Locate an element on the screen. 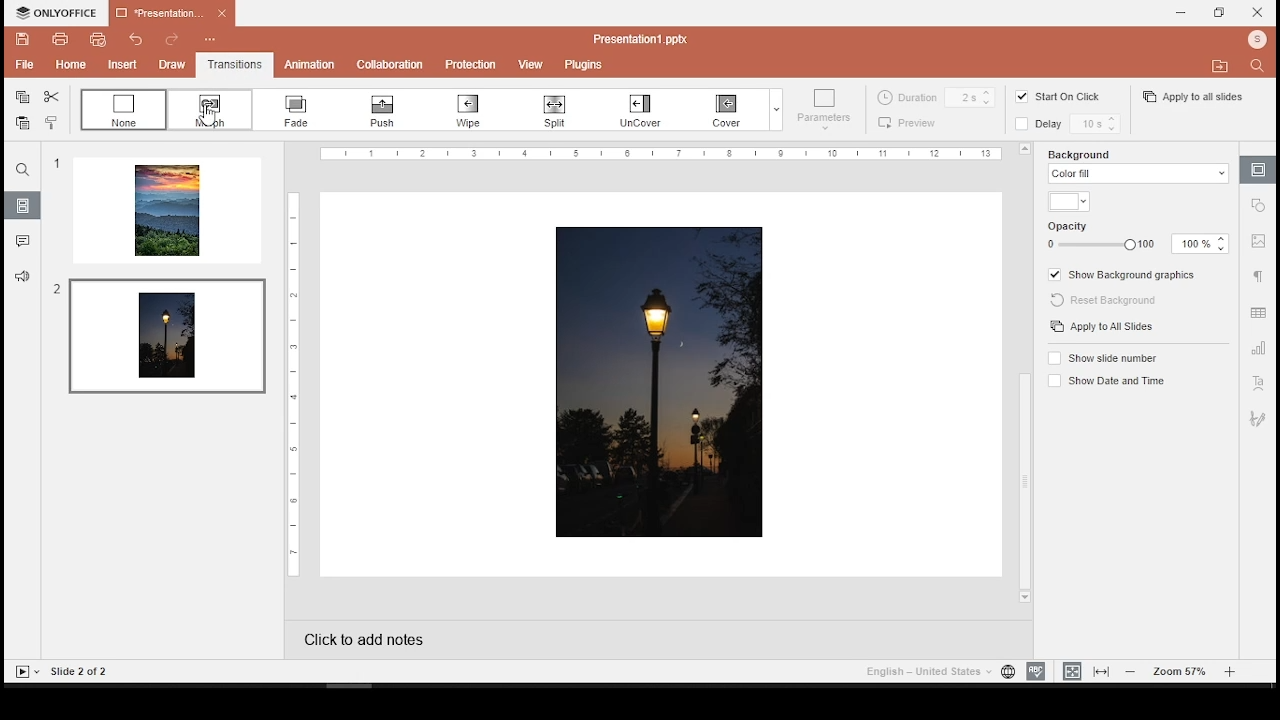 The image size is (1280, 720). image settings is located at coordinates (1260, 244).